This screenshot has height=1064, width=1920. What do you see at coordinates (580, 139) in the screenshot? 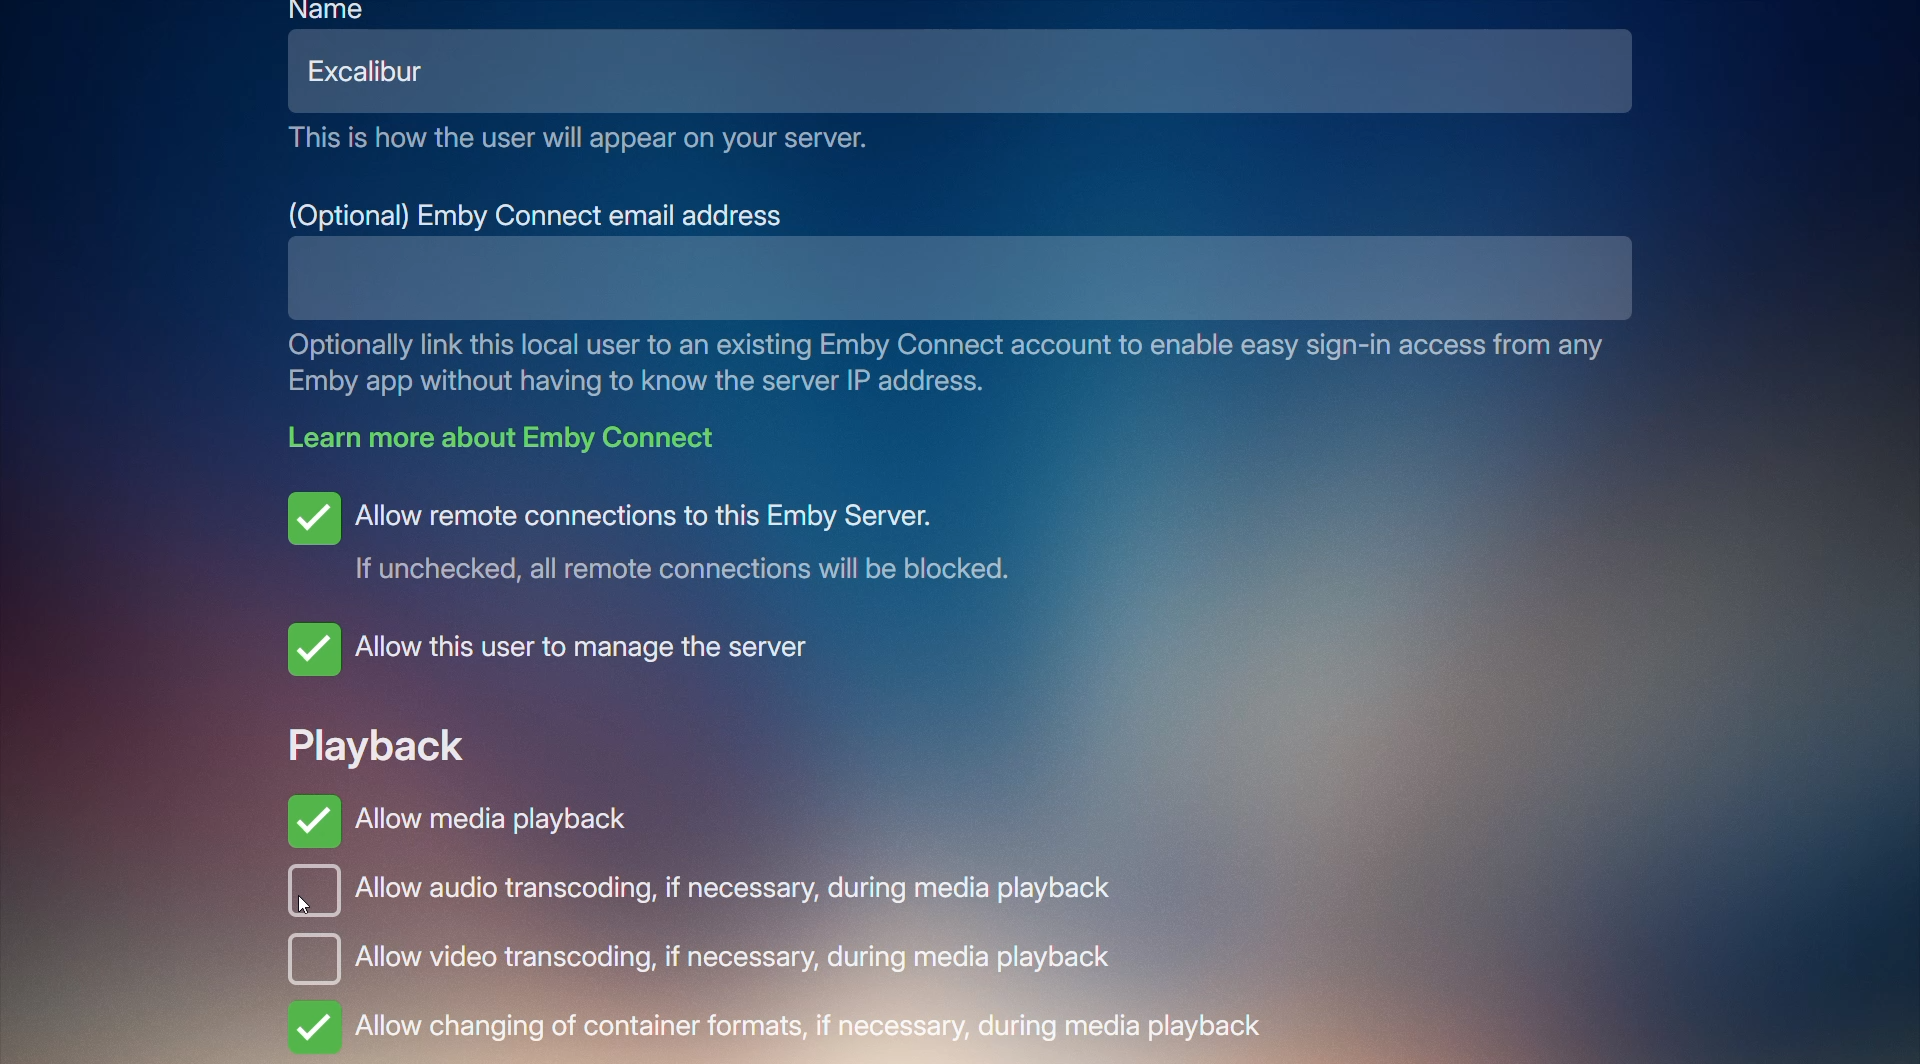
I see `This is how the user will appear on your server.` at bounding box center [580, 139].